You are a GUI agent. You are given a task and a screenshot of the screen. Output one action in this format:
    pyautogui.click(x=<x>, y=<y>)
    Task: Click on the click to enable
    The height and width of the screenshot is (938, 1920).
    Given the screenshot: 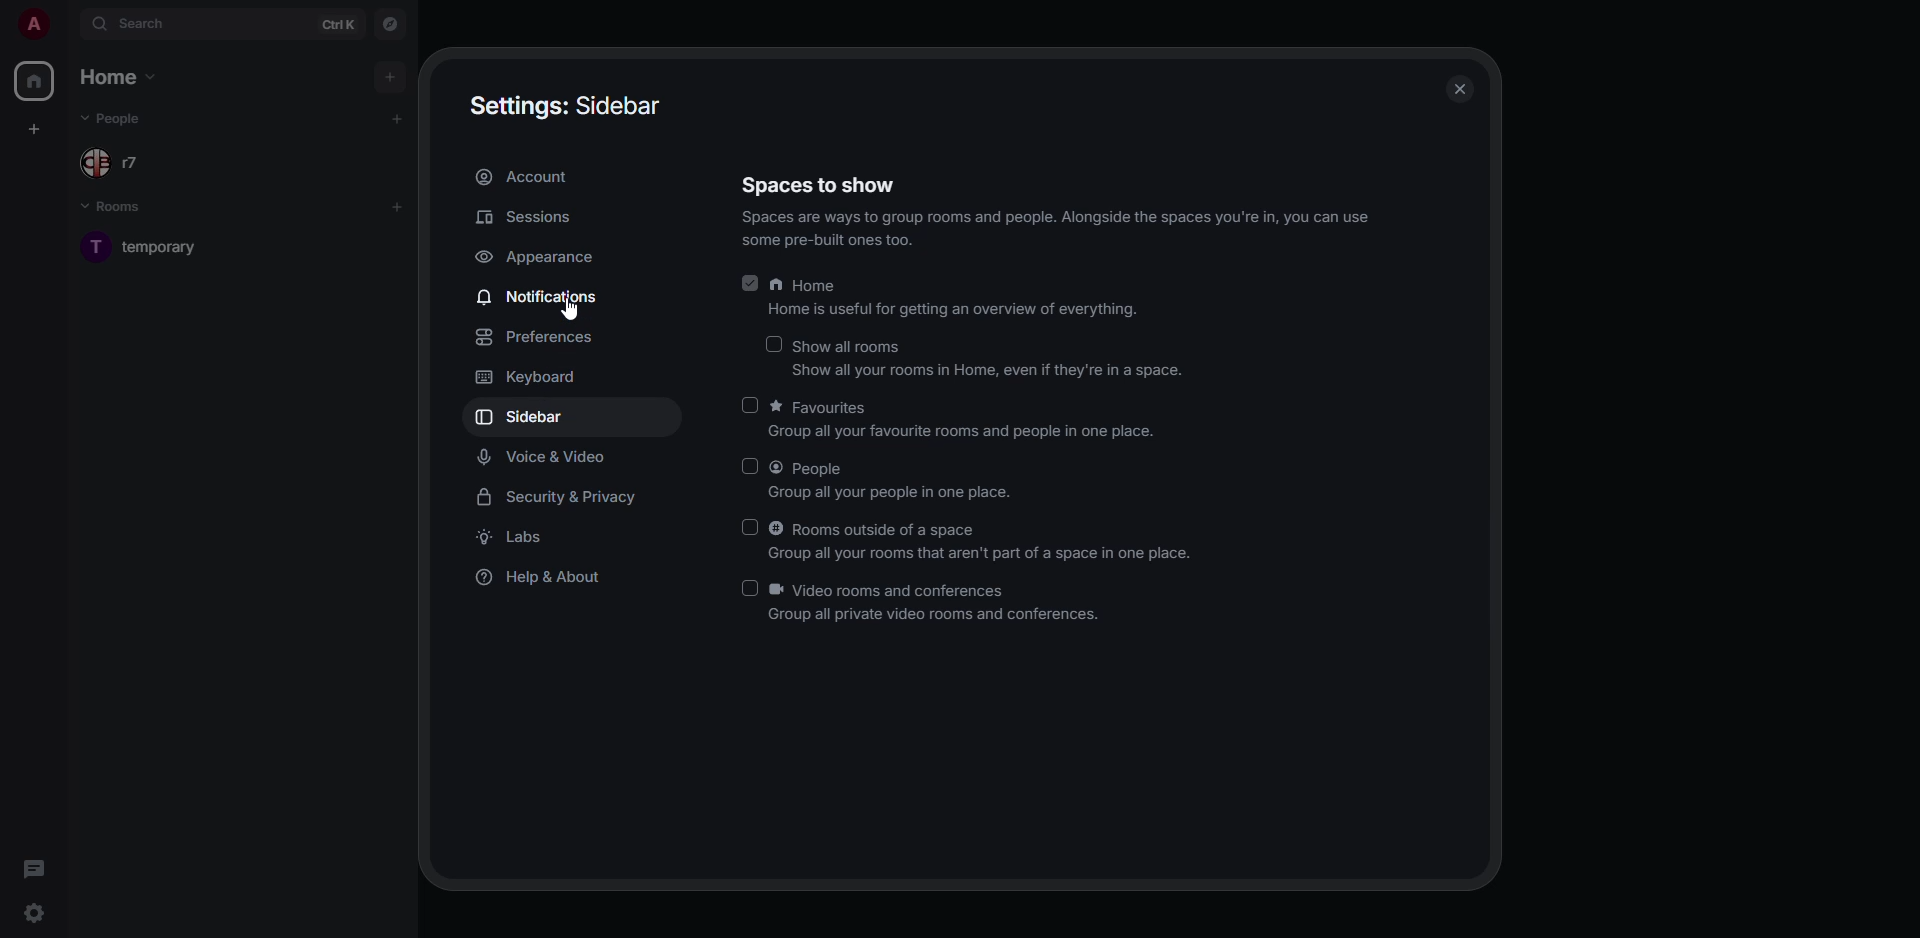 What is the action you would take?
    pyautogui.click(x=750, y=527)
    